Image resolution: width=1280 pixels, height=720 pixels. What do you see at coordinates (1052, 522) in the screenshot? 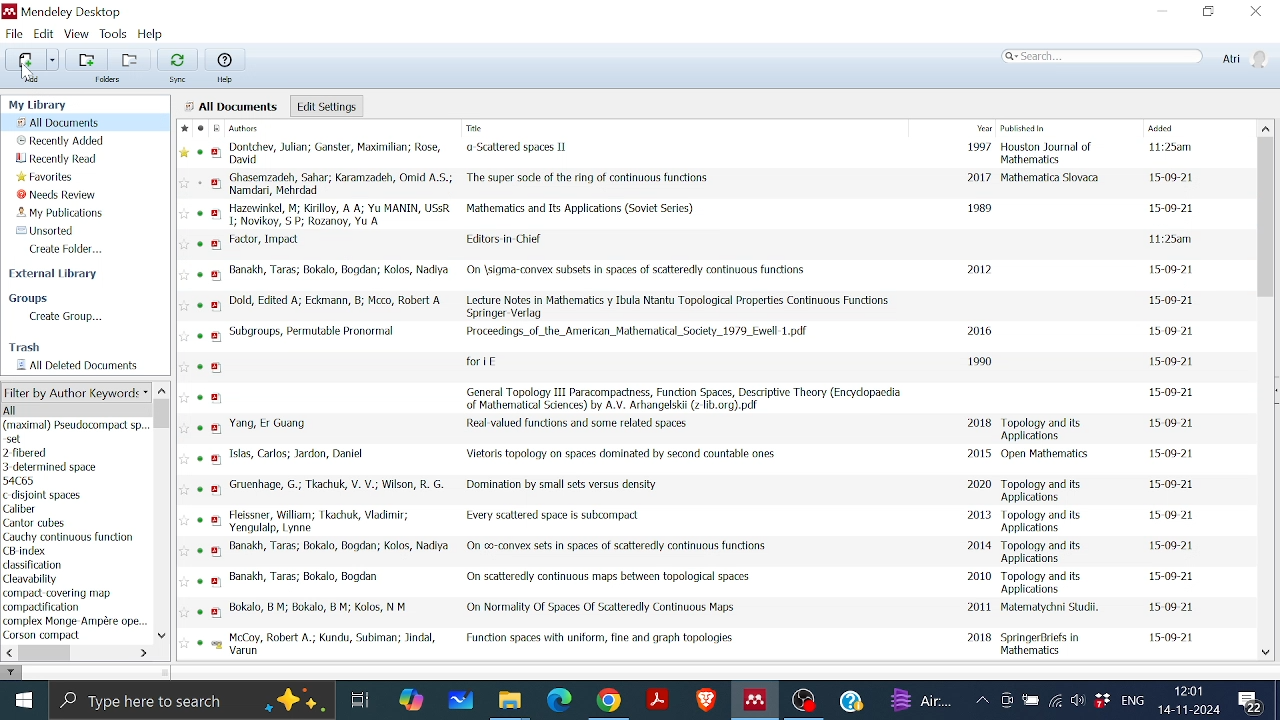
I see `Published in` at bounding box center [1052, 522].